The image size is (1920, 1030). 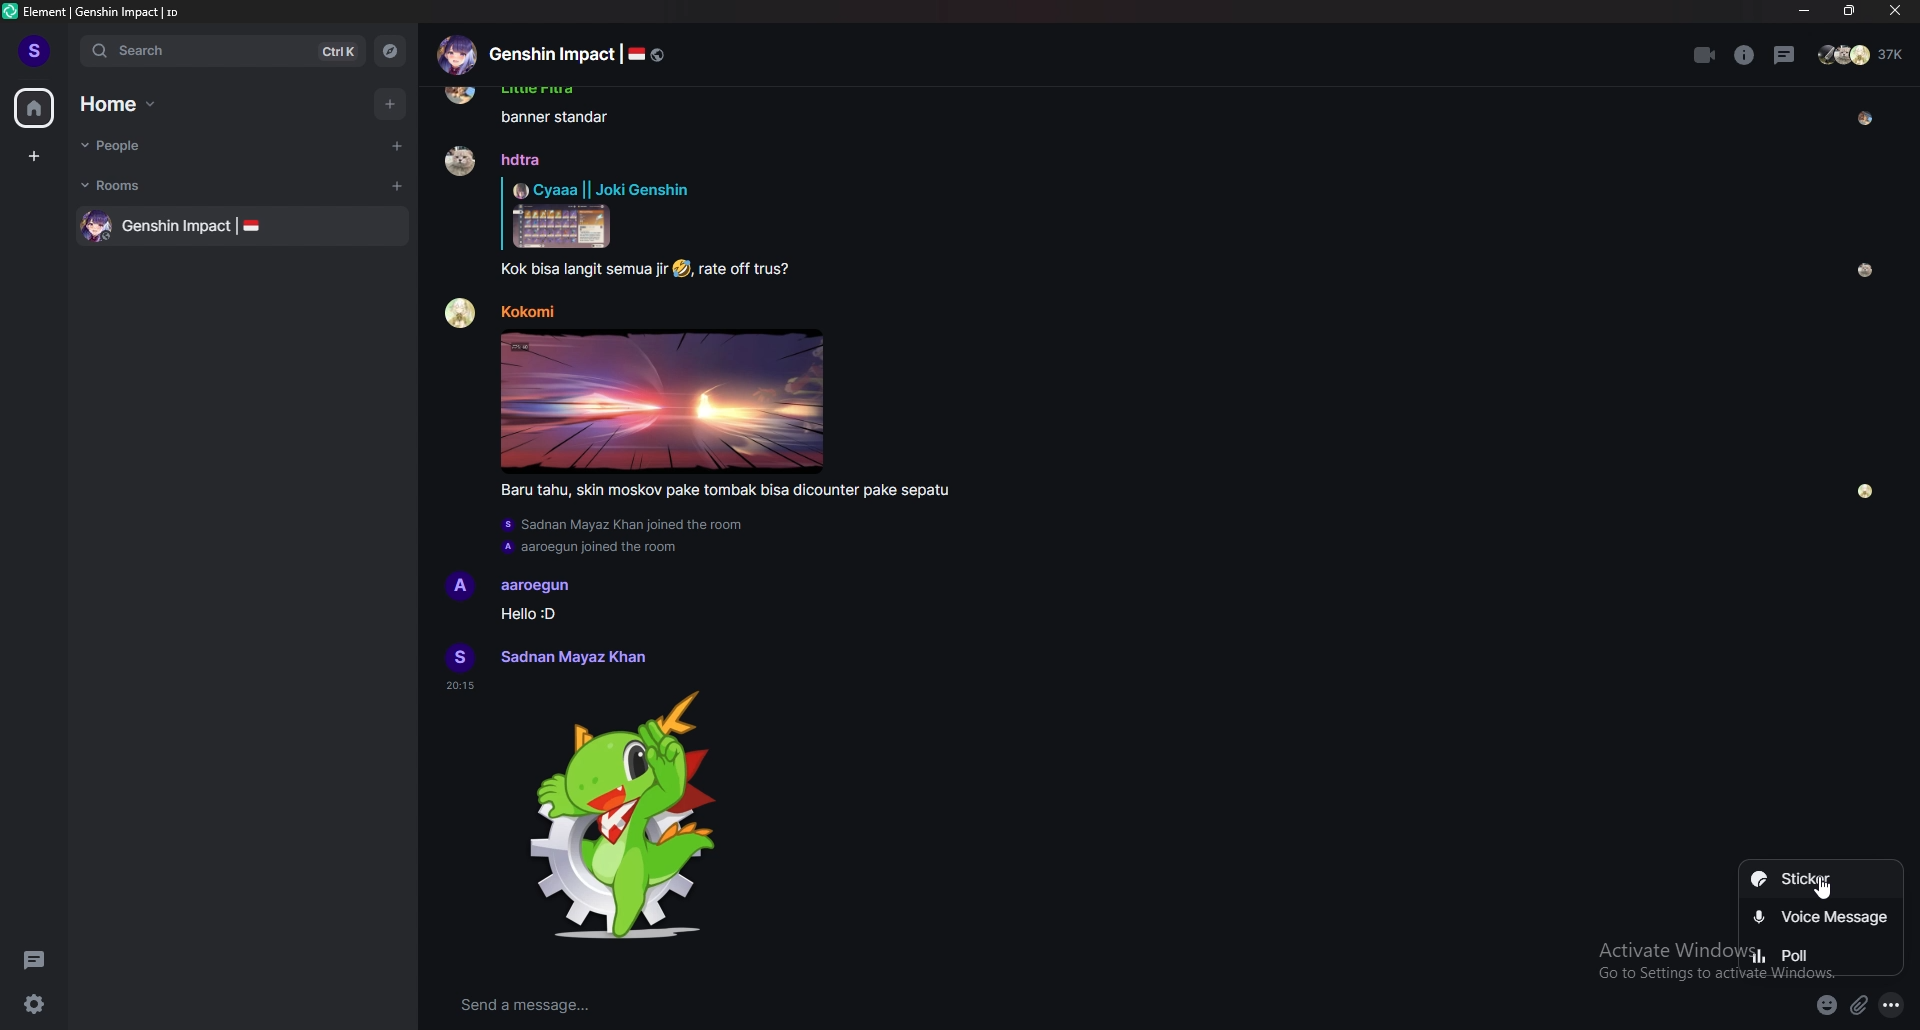 I want to click on search, so click(x=219, y=50).